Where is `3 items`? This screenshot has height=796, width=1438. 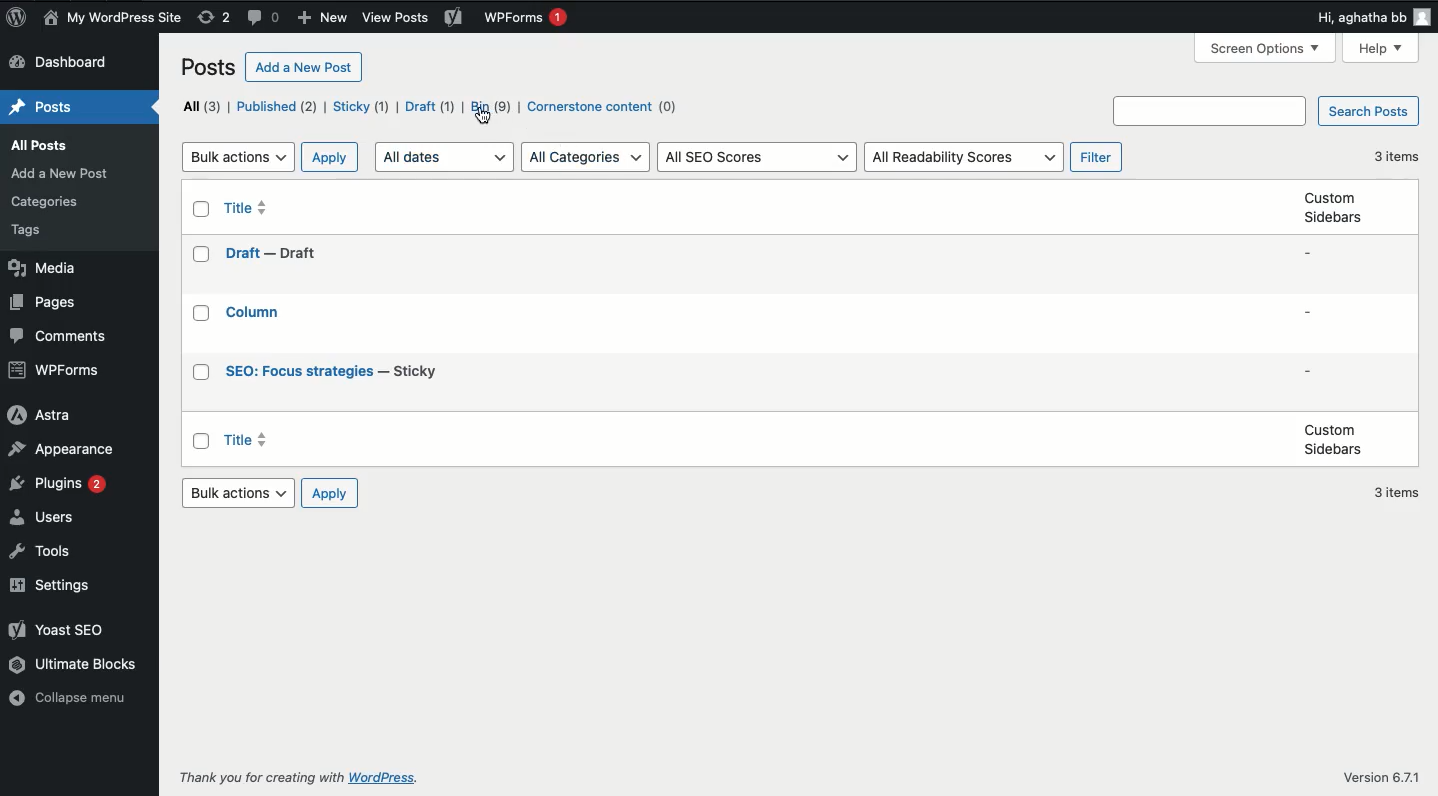 3 items is located at coordinates (1396, 155).